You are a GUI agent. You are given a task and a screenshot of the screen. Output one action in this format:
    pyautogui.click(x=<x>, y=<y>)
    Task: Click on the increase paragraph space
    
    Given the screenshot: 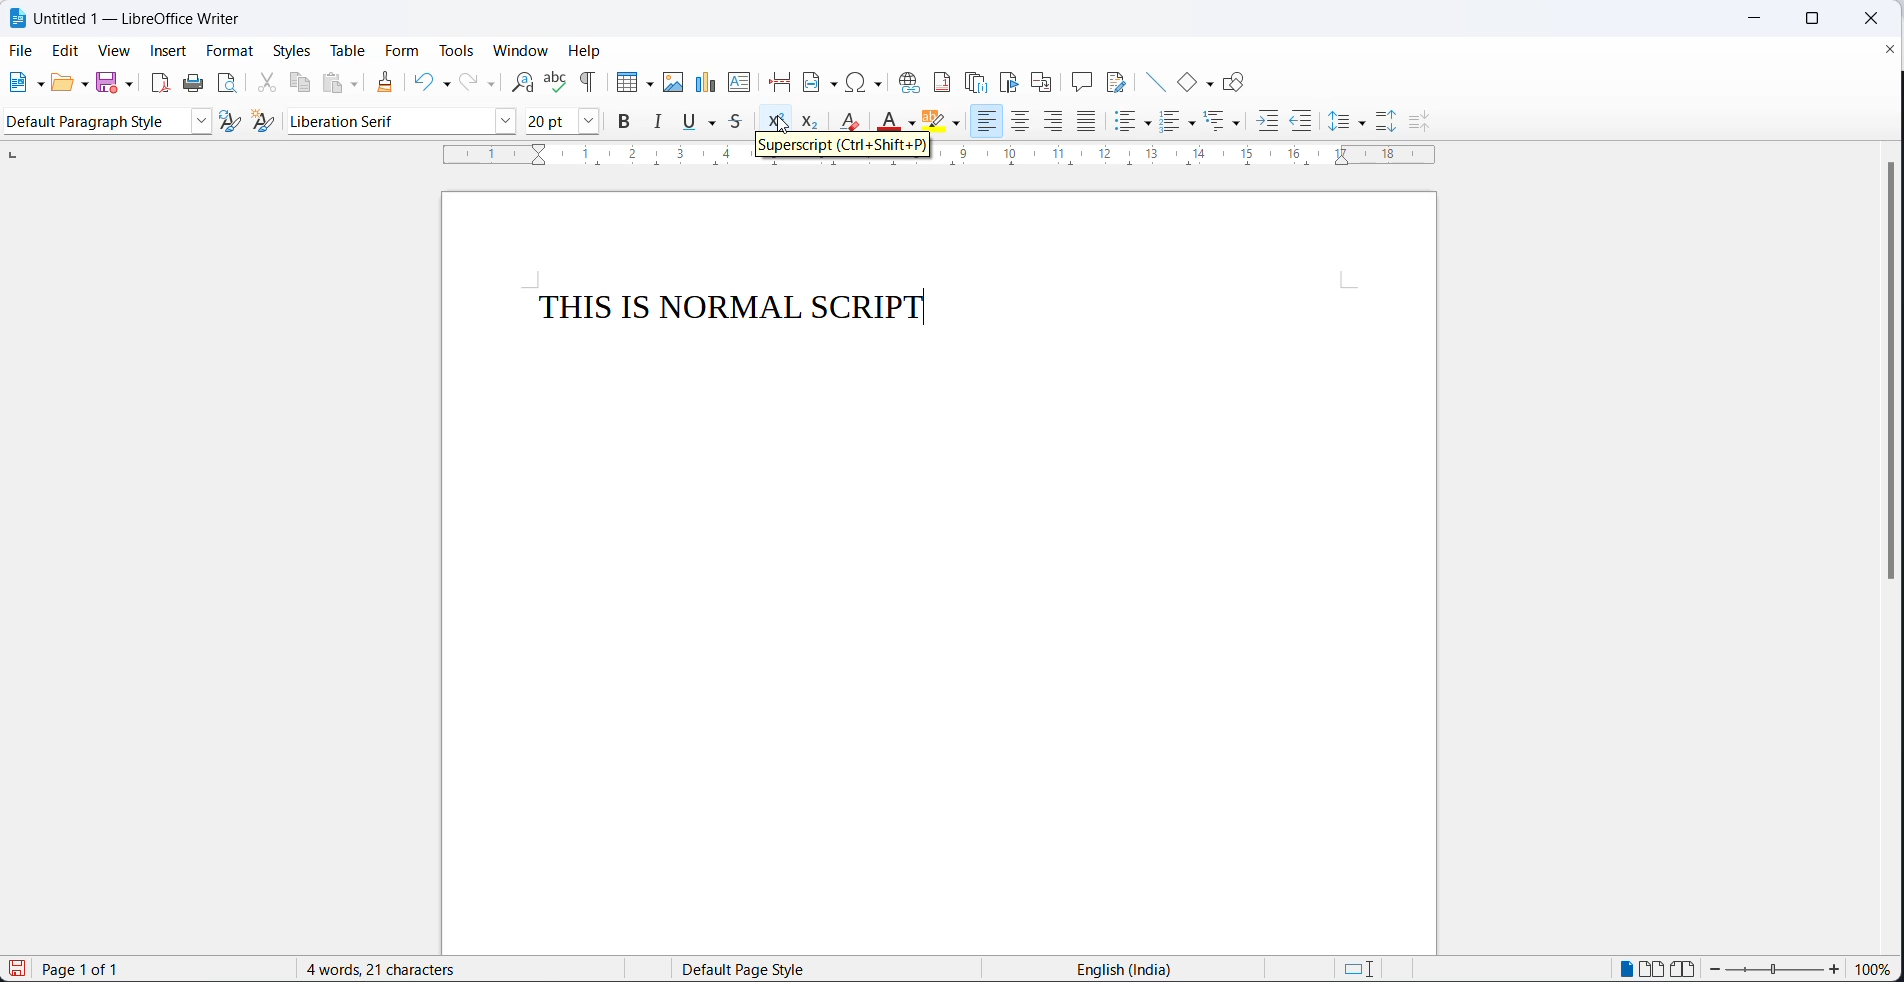 What is the action you would take?
    pyautogui.click(x=1386, y=121)
    